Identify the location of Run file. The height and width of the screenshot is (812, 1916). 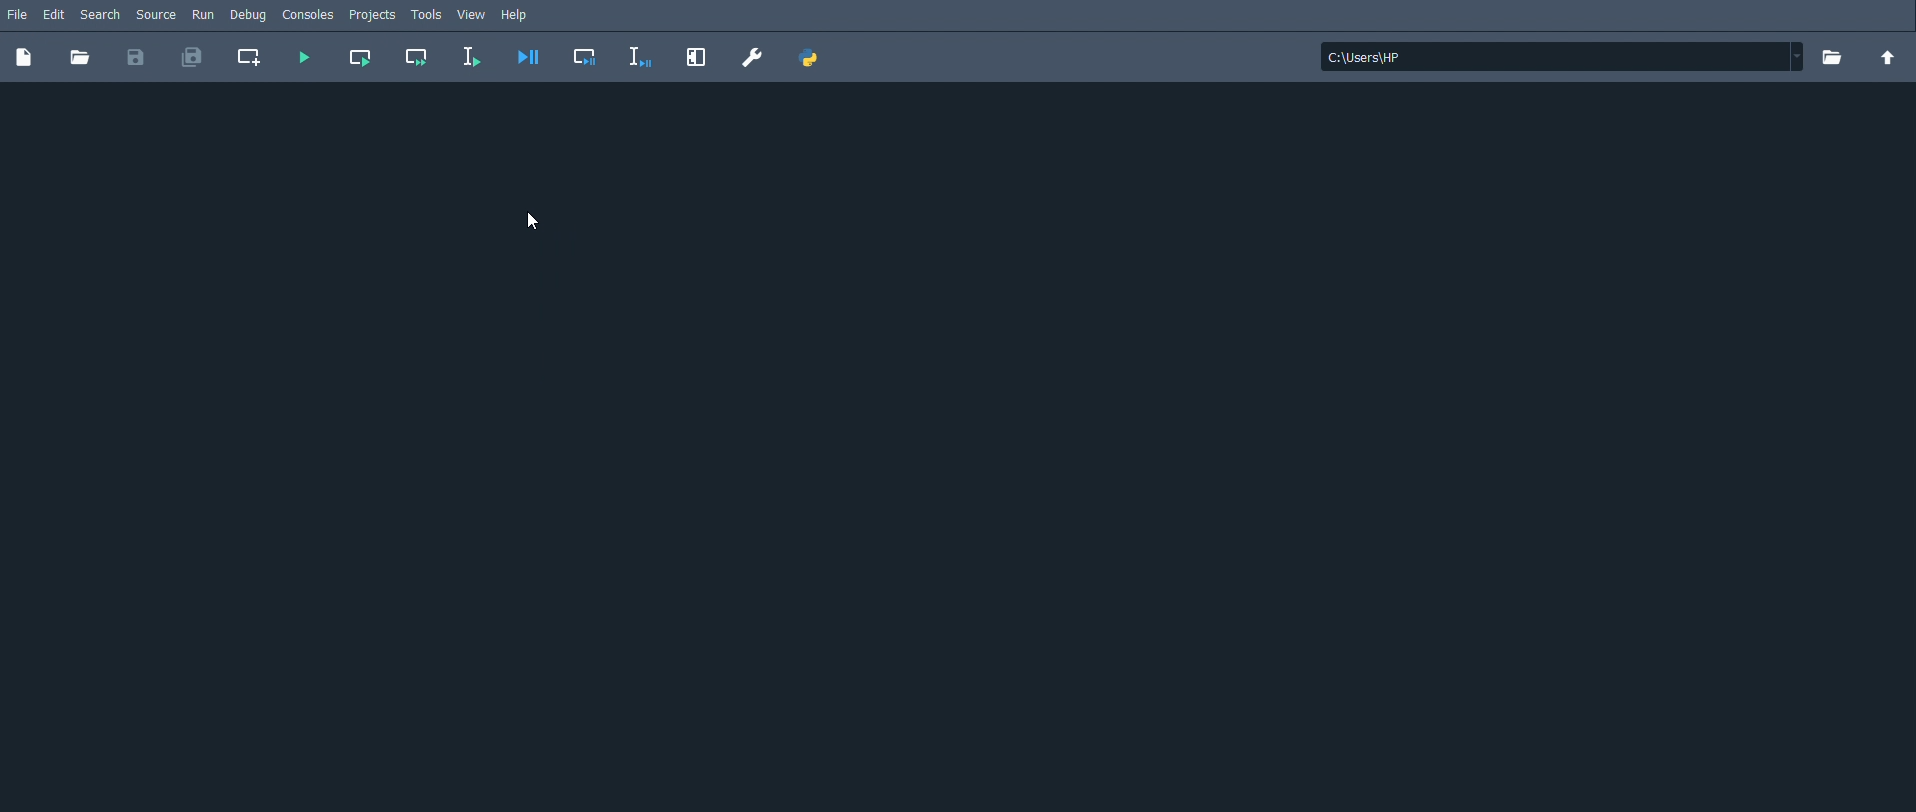
(301, 57).